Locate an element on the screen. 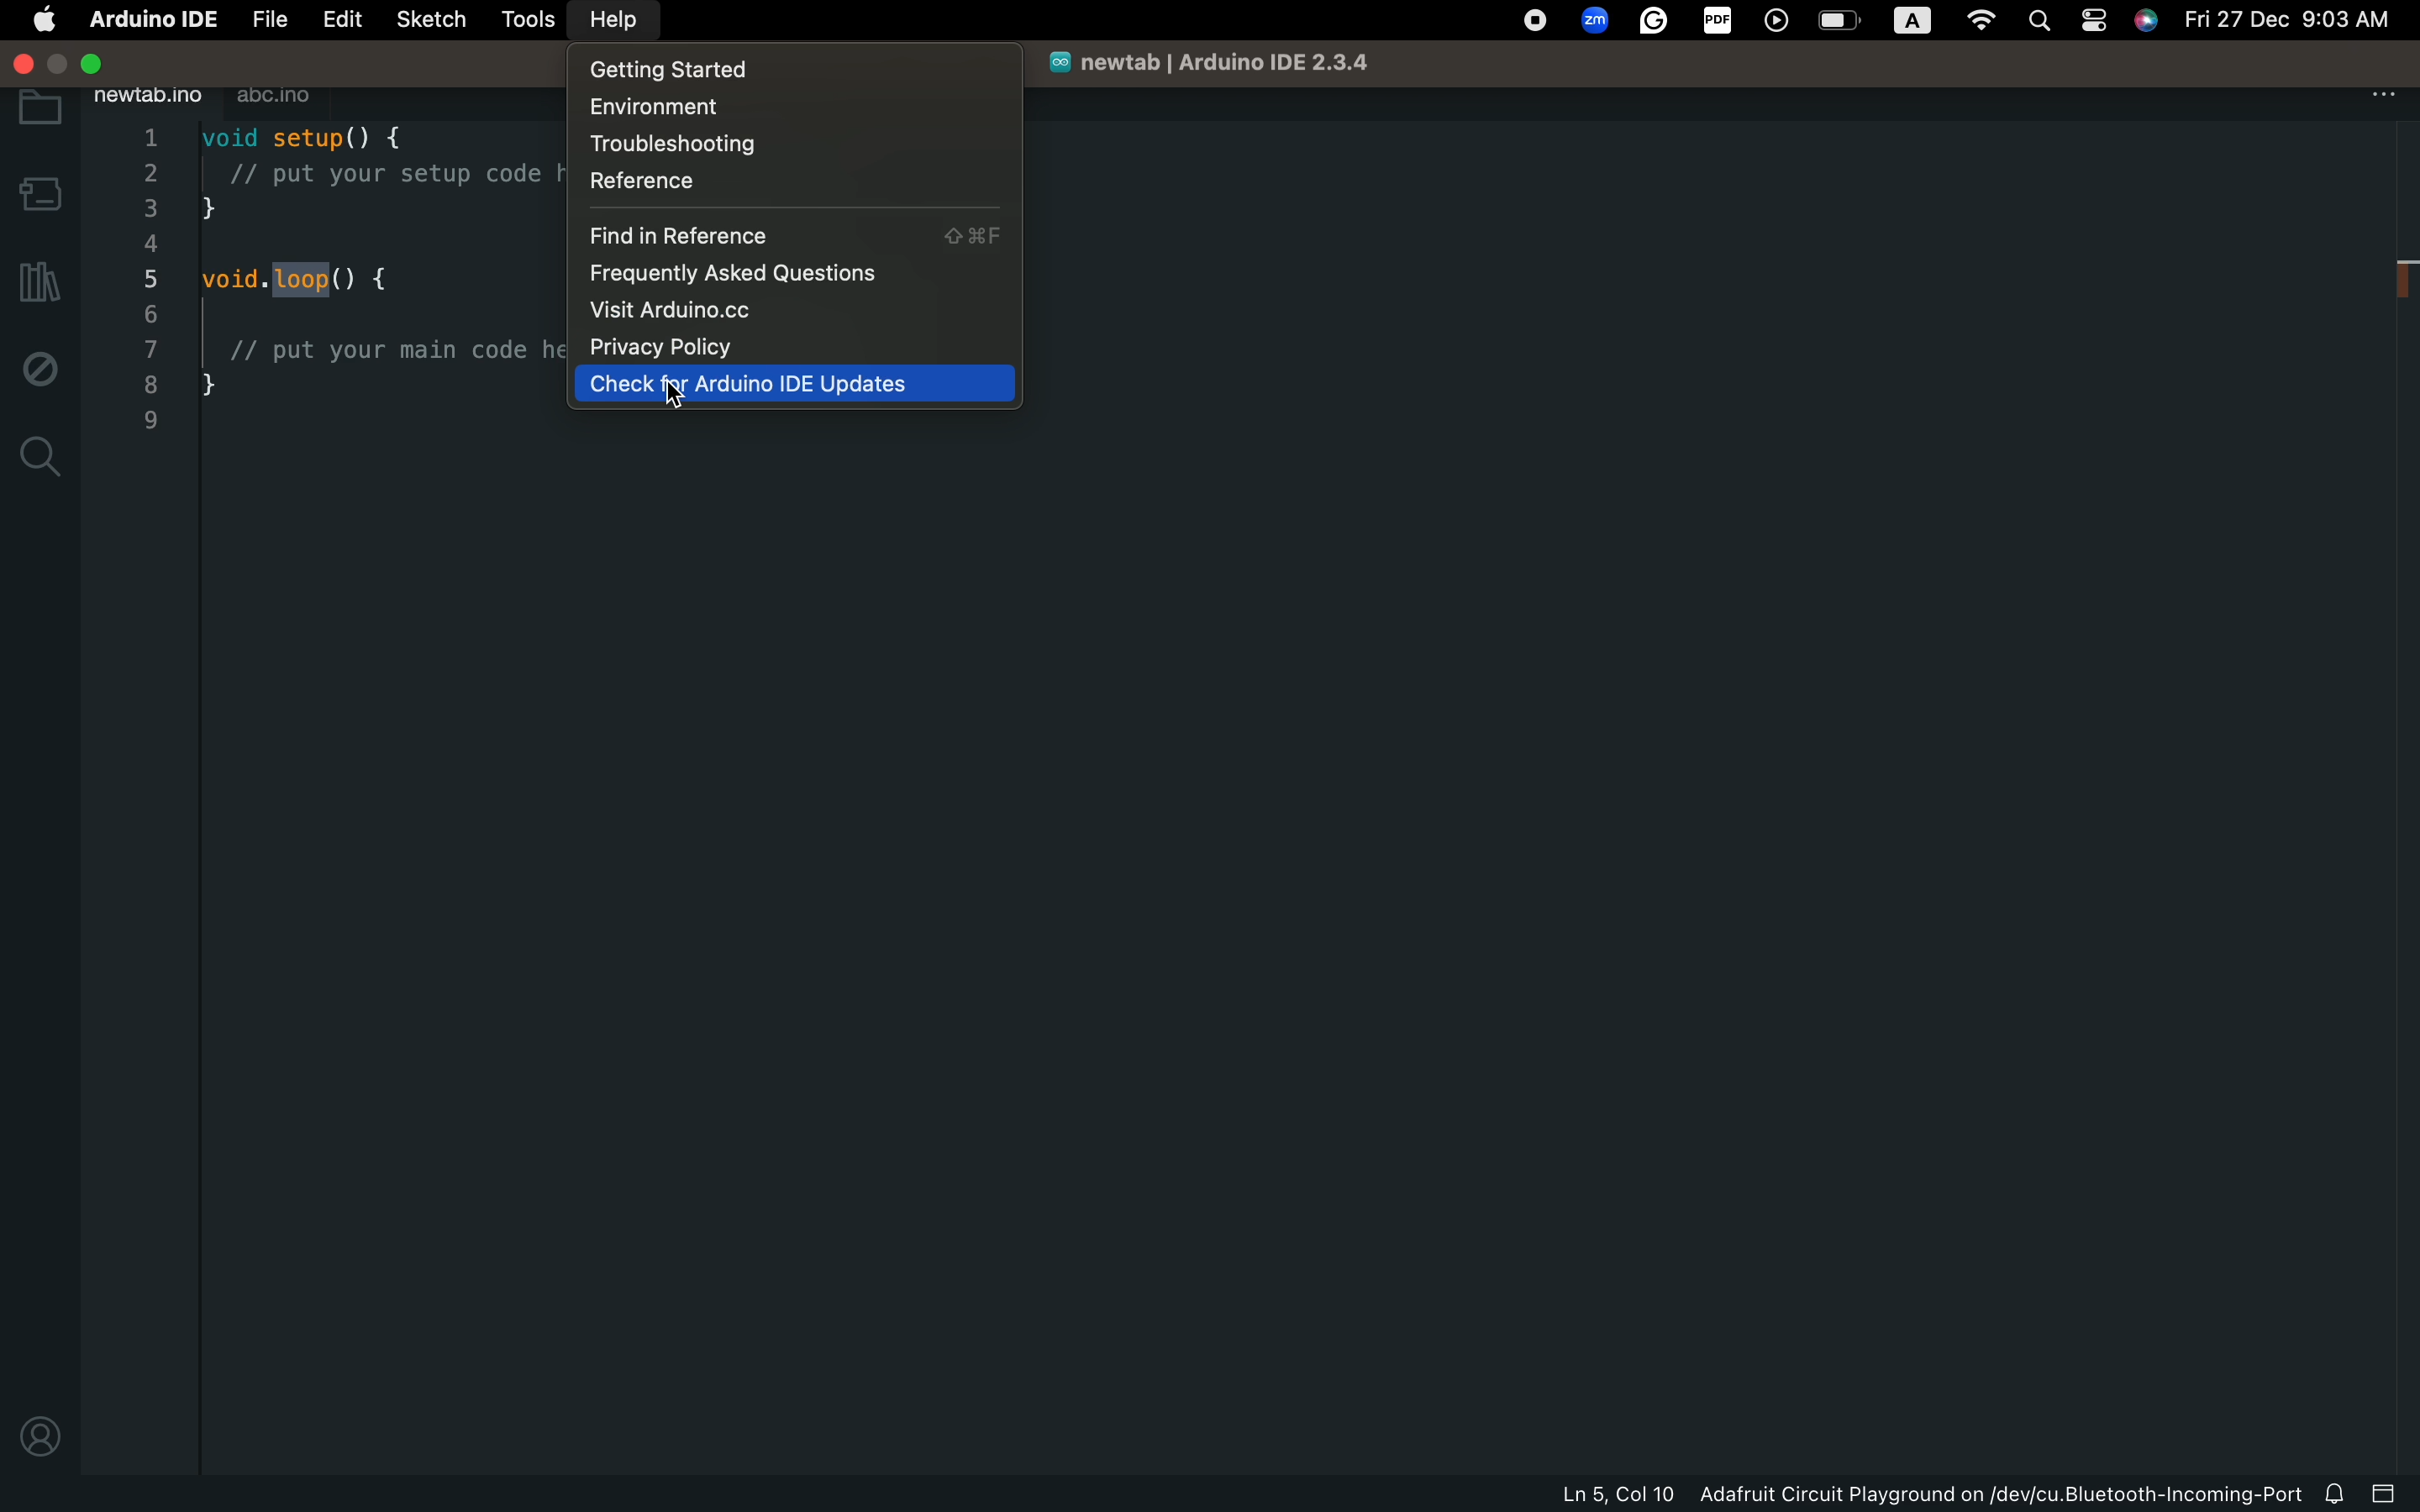  edit is located at coordinates (336, 19).